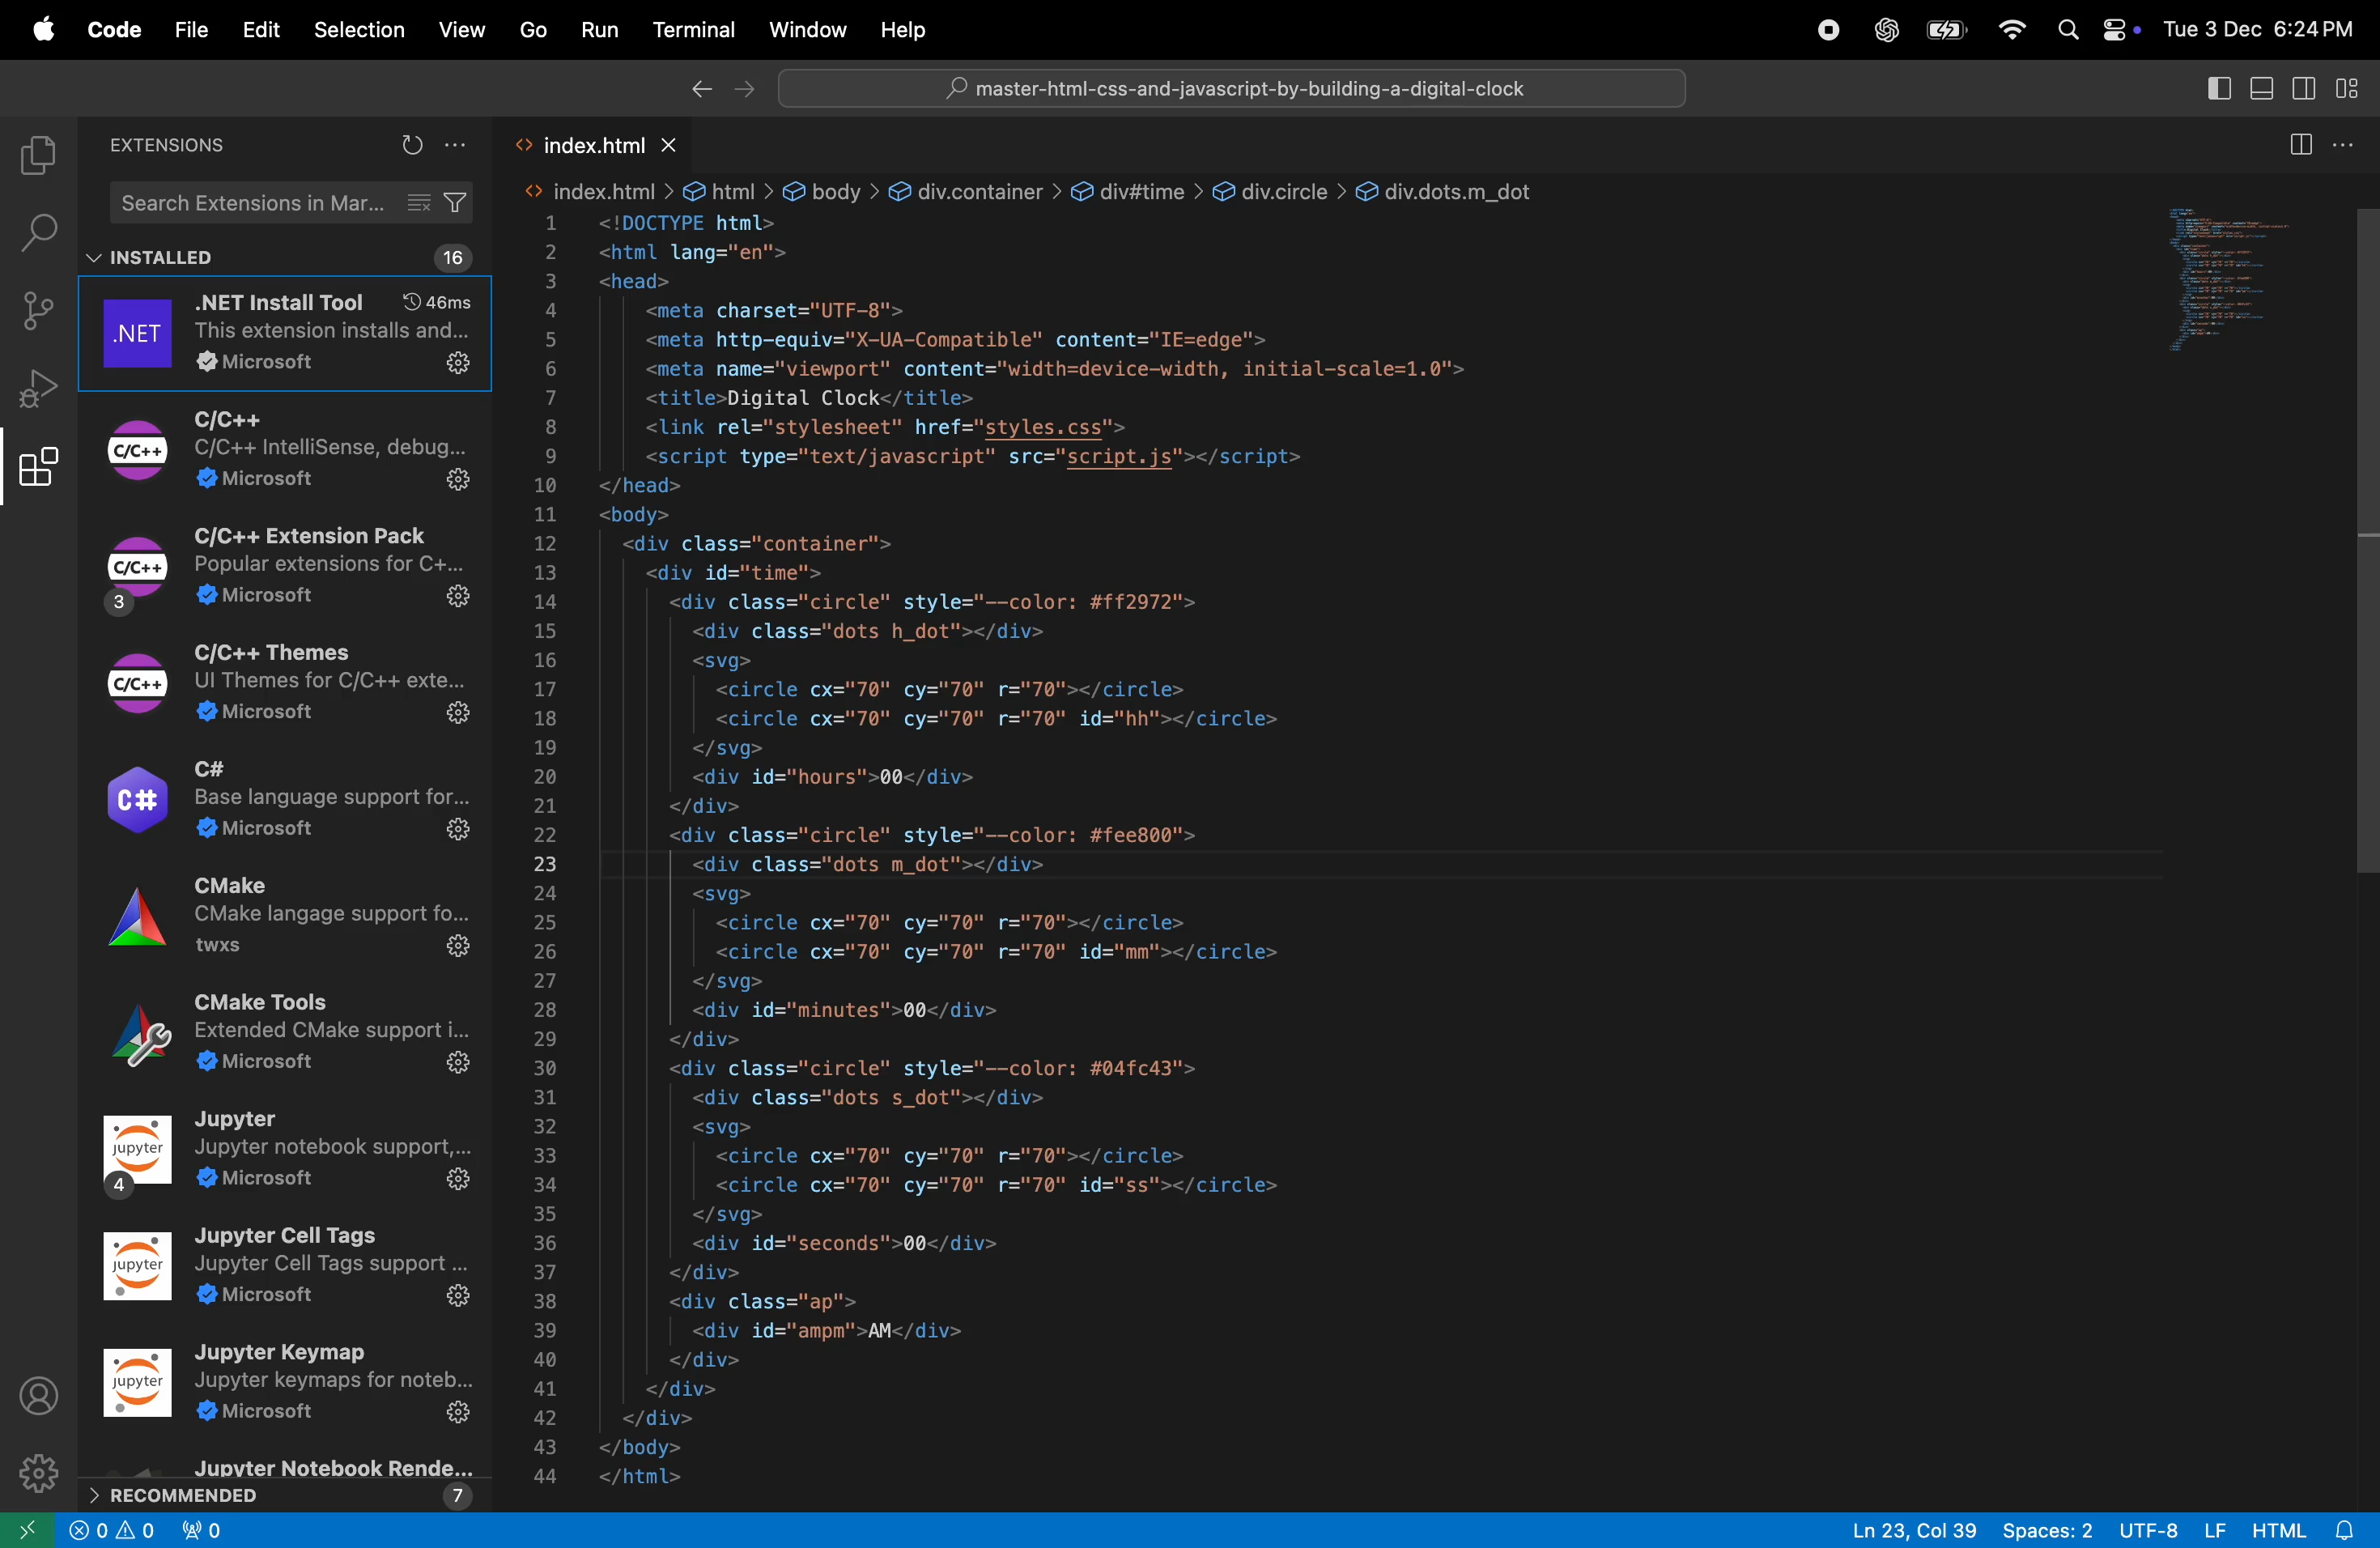 This screenshot has height=1548, width=2380. I want to click on File, so click(186, 25).